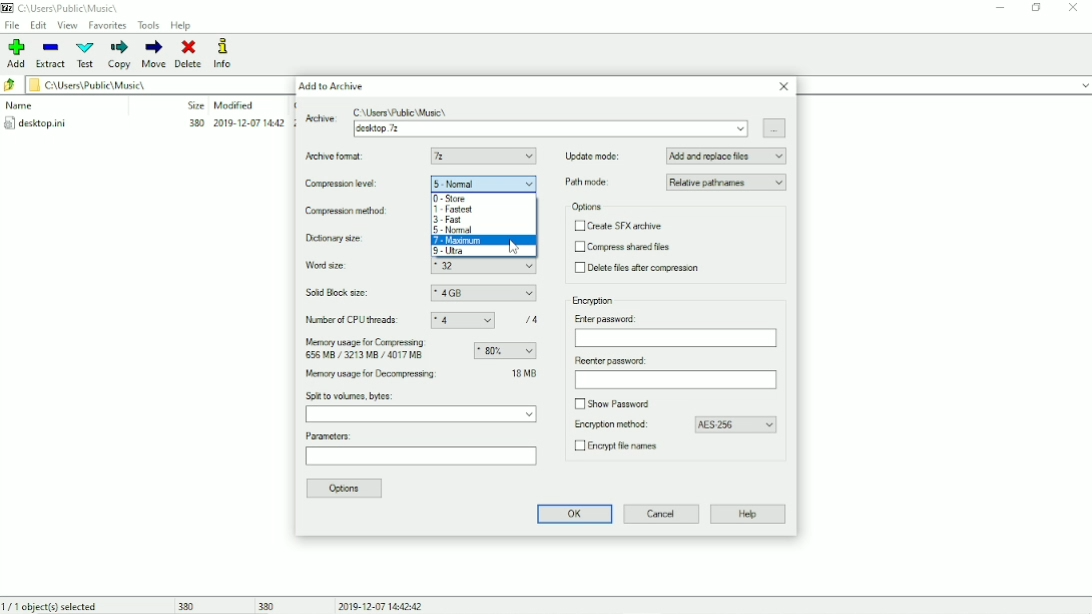 The image size is (1092, 614). I want to click on Enter password, so click(676, 339).